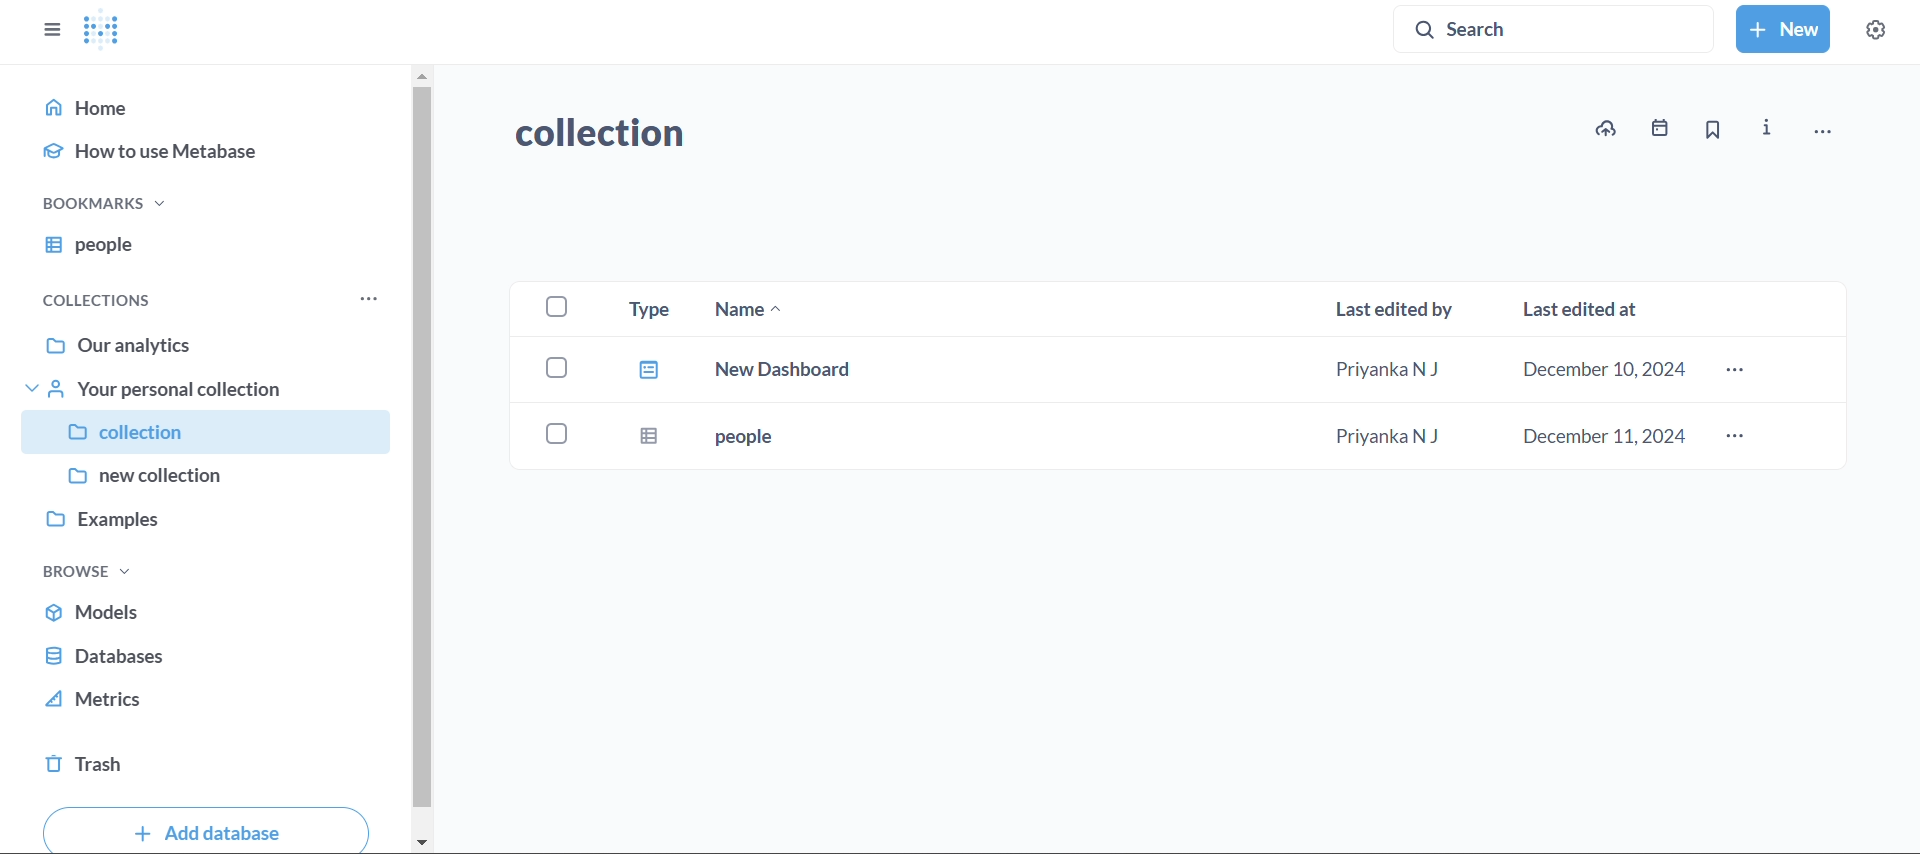  I want to click on more, so click(1734, 370).